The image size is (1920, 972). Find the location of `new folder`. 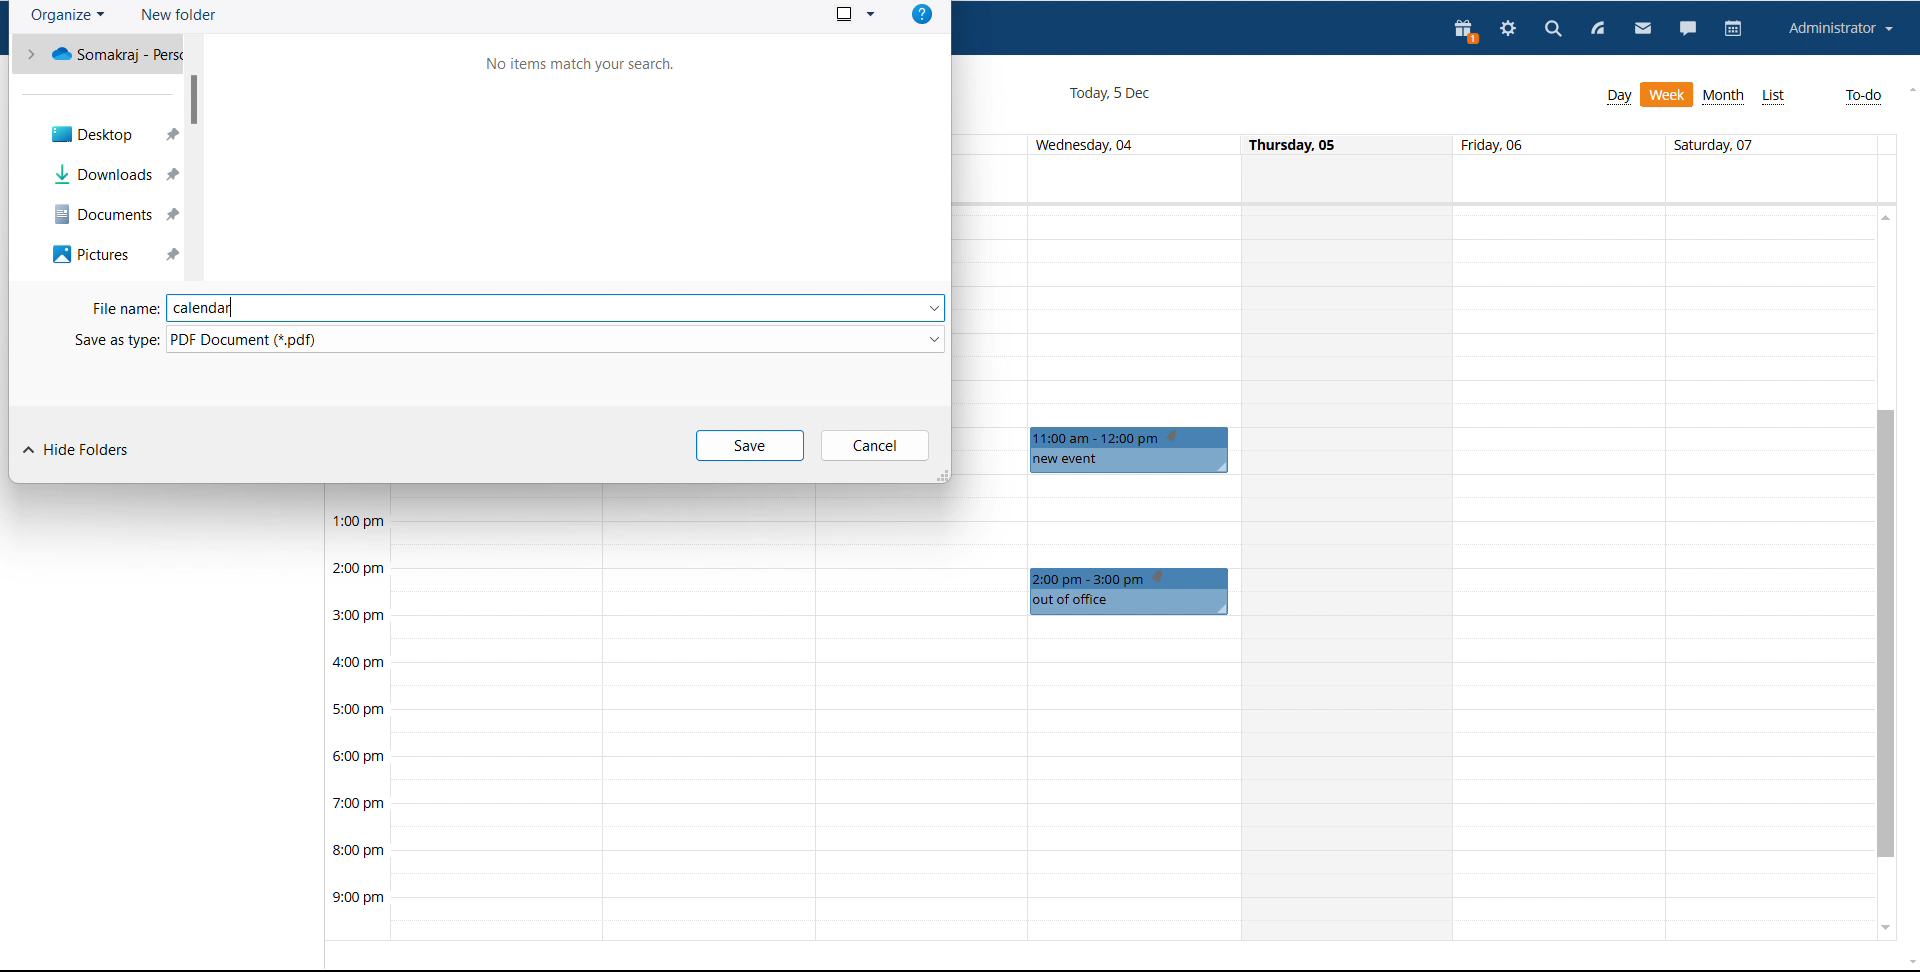

new folder is located at coordinates (178, 15).